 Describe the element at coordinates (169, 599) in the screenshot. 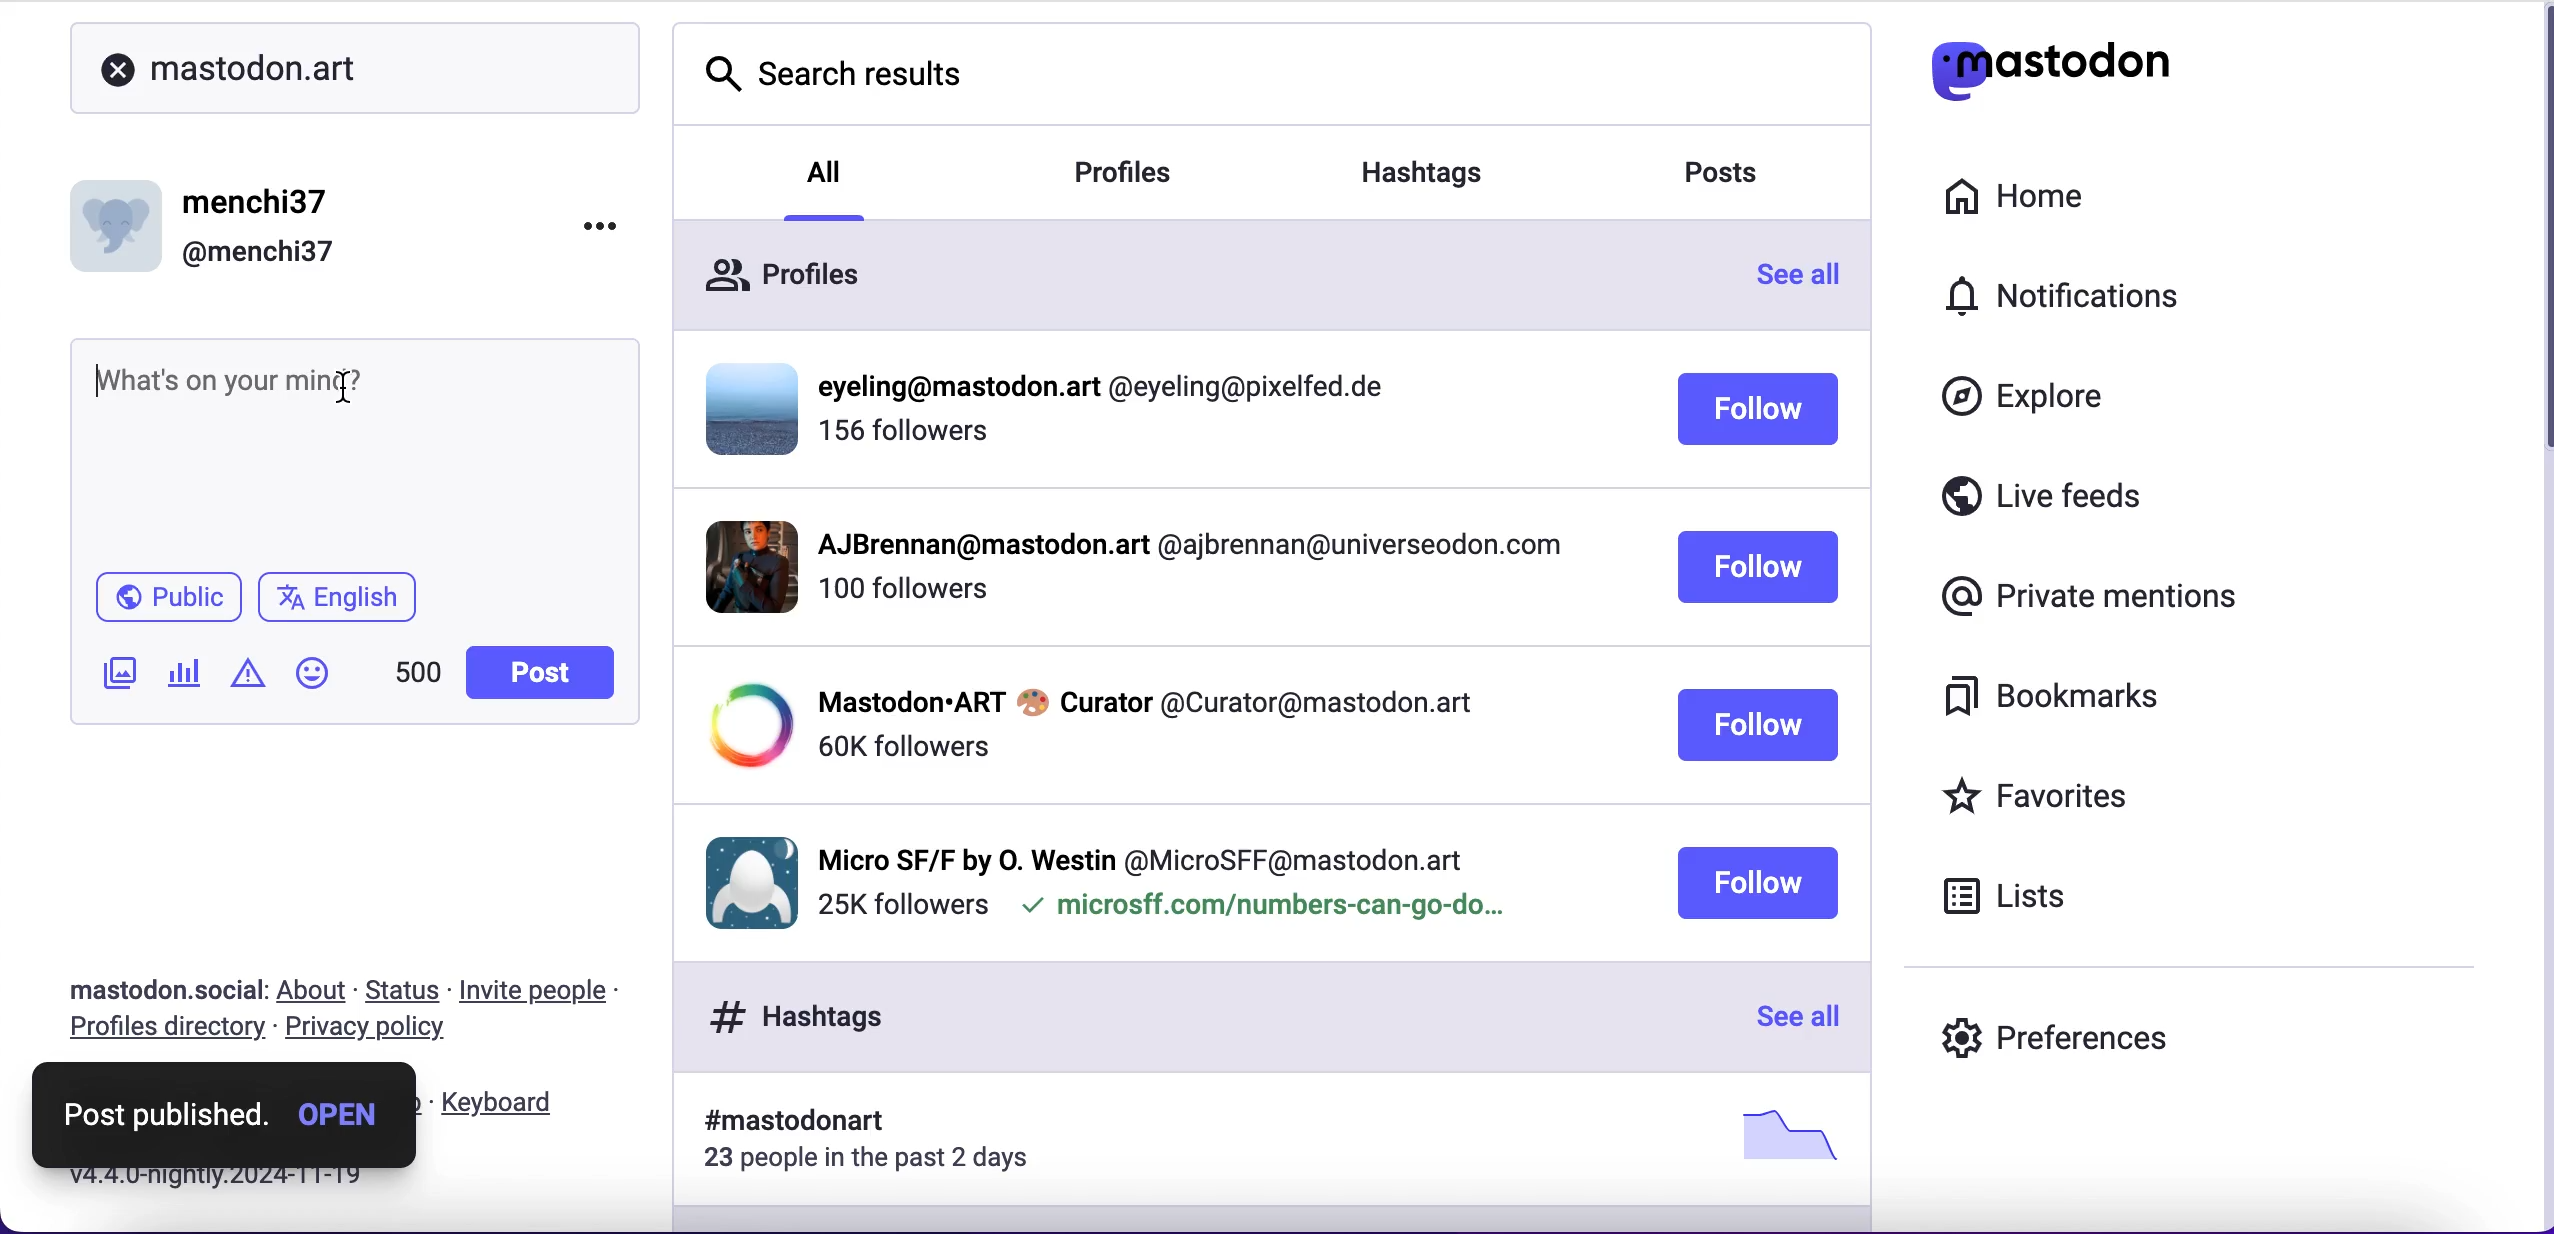

I see `public` at that location.